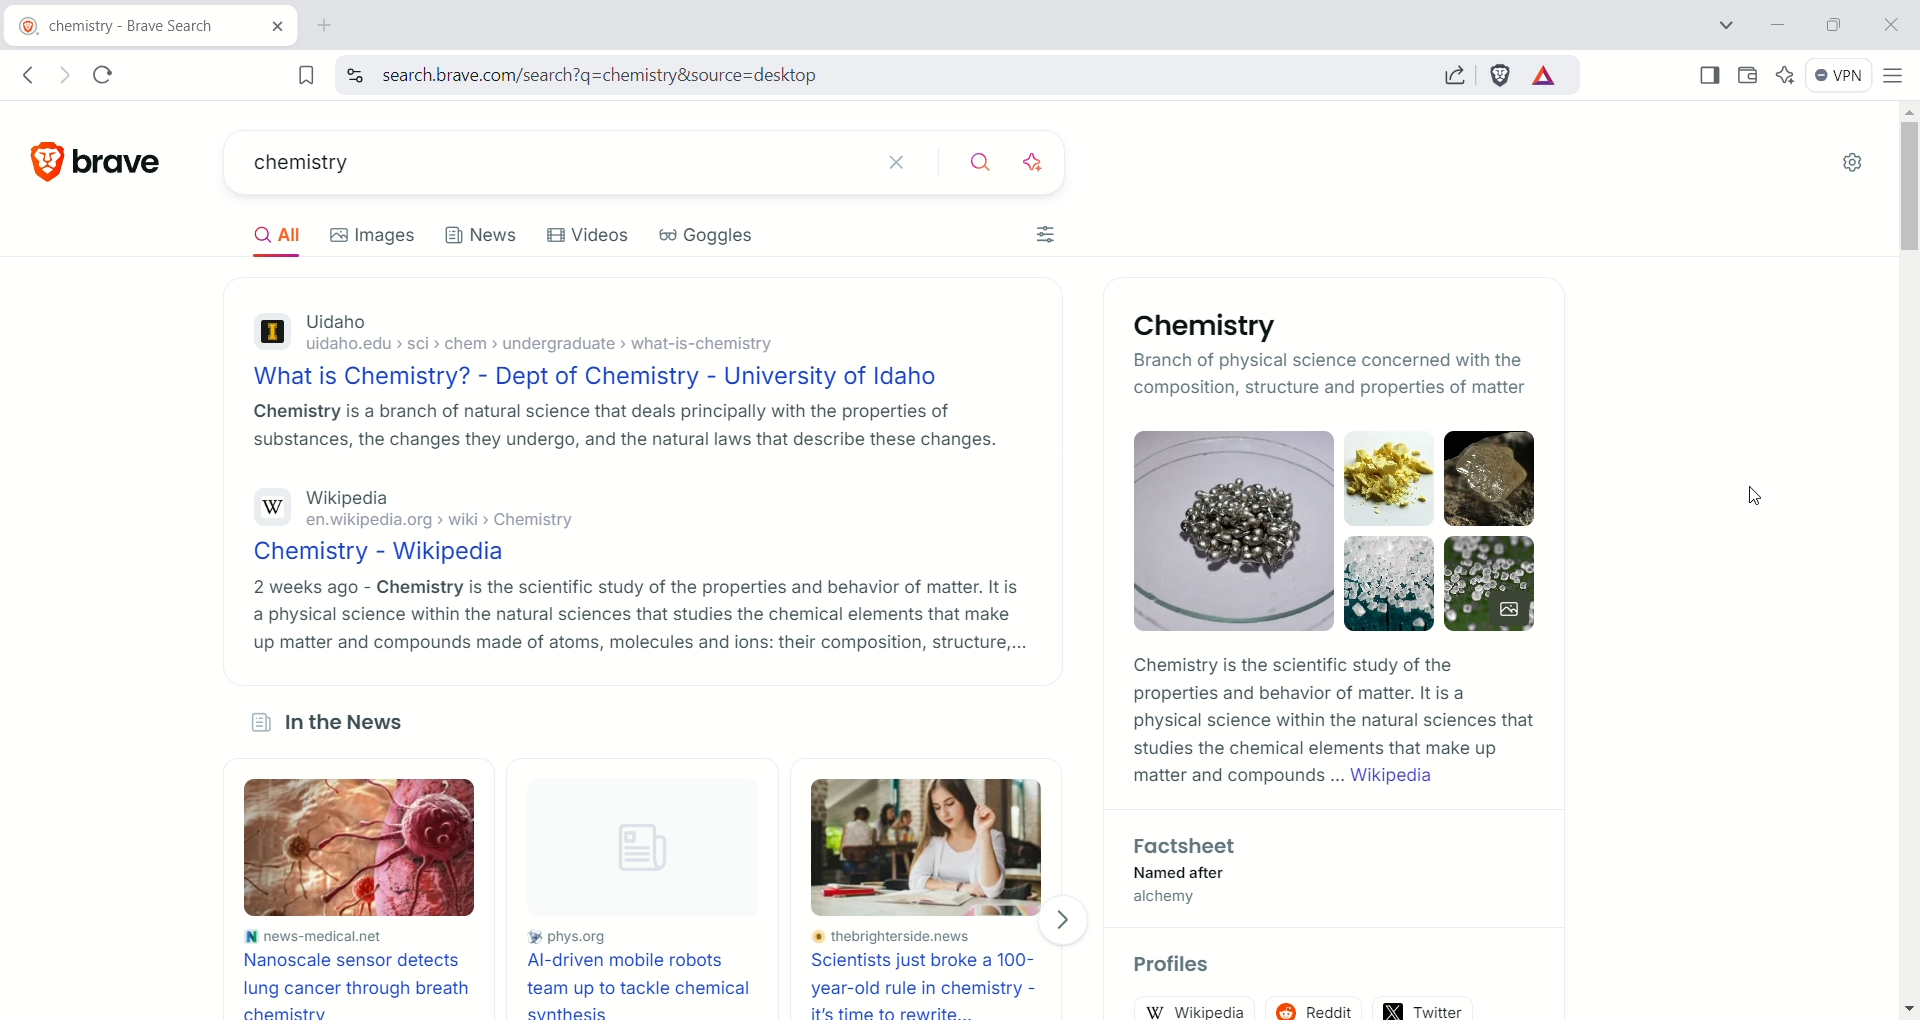 The image size is (1920, 1020). I want to click on reload, so click(111, 71).